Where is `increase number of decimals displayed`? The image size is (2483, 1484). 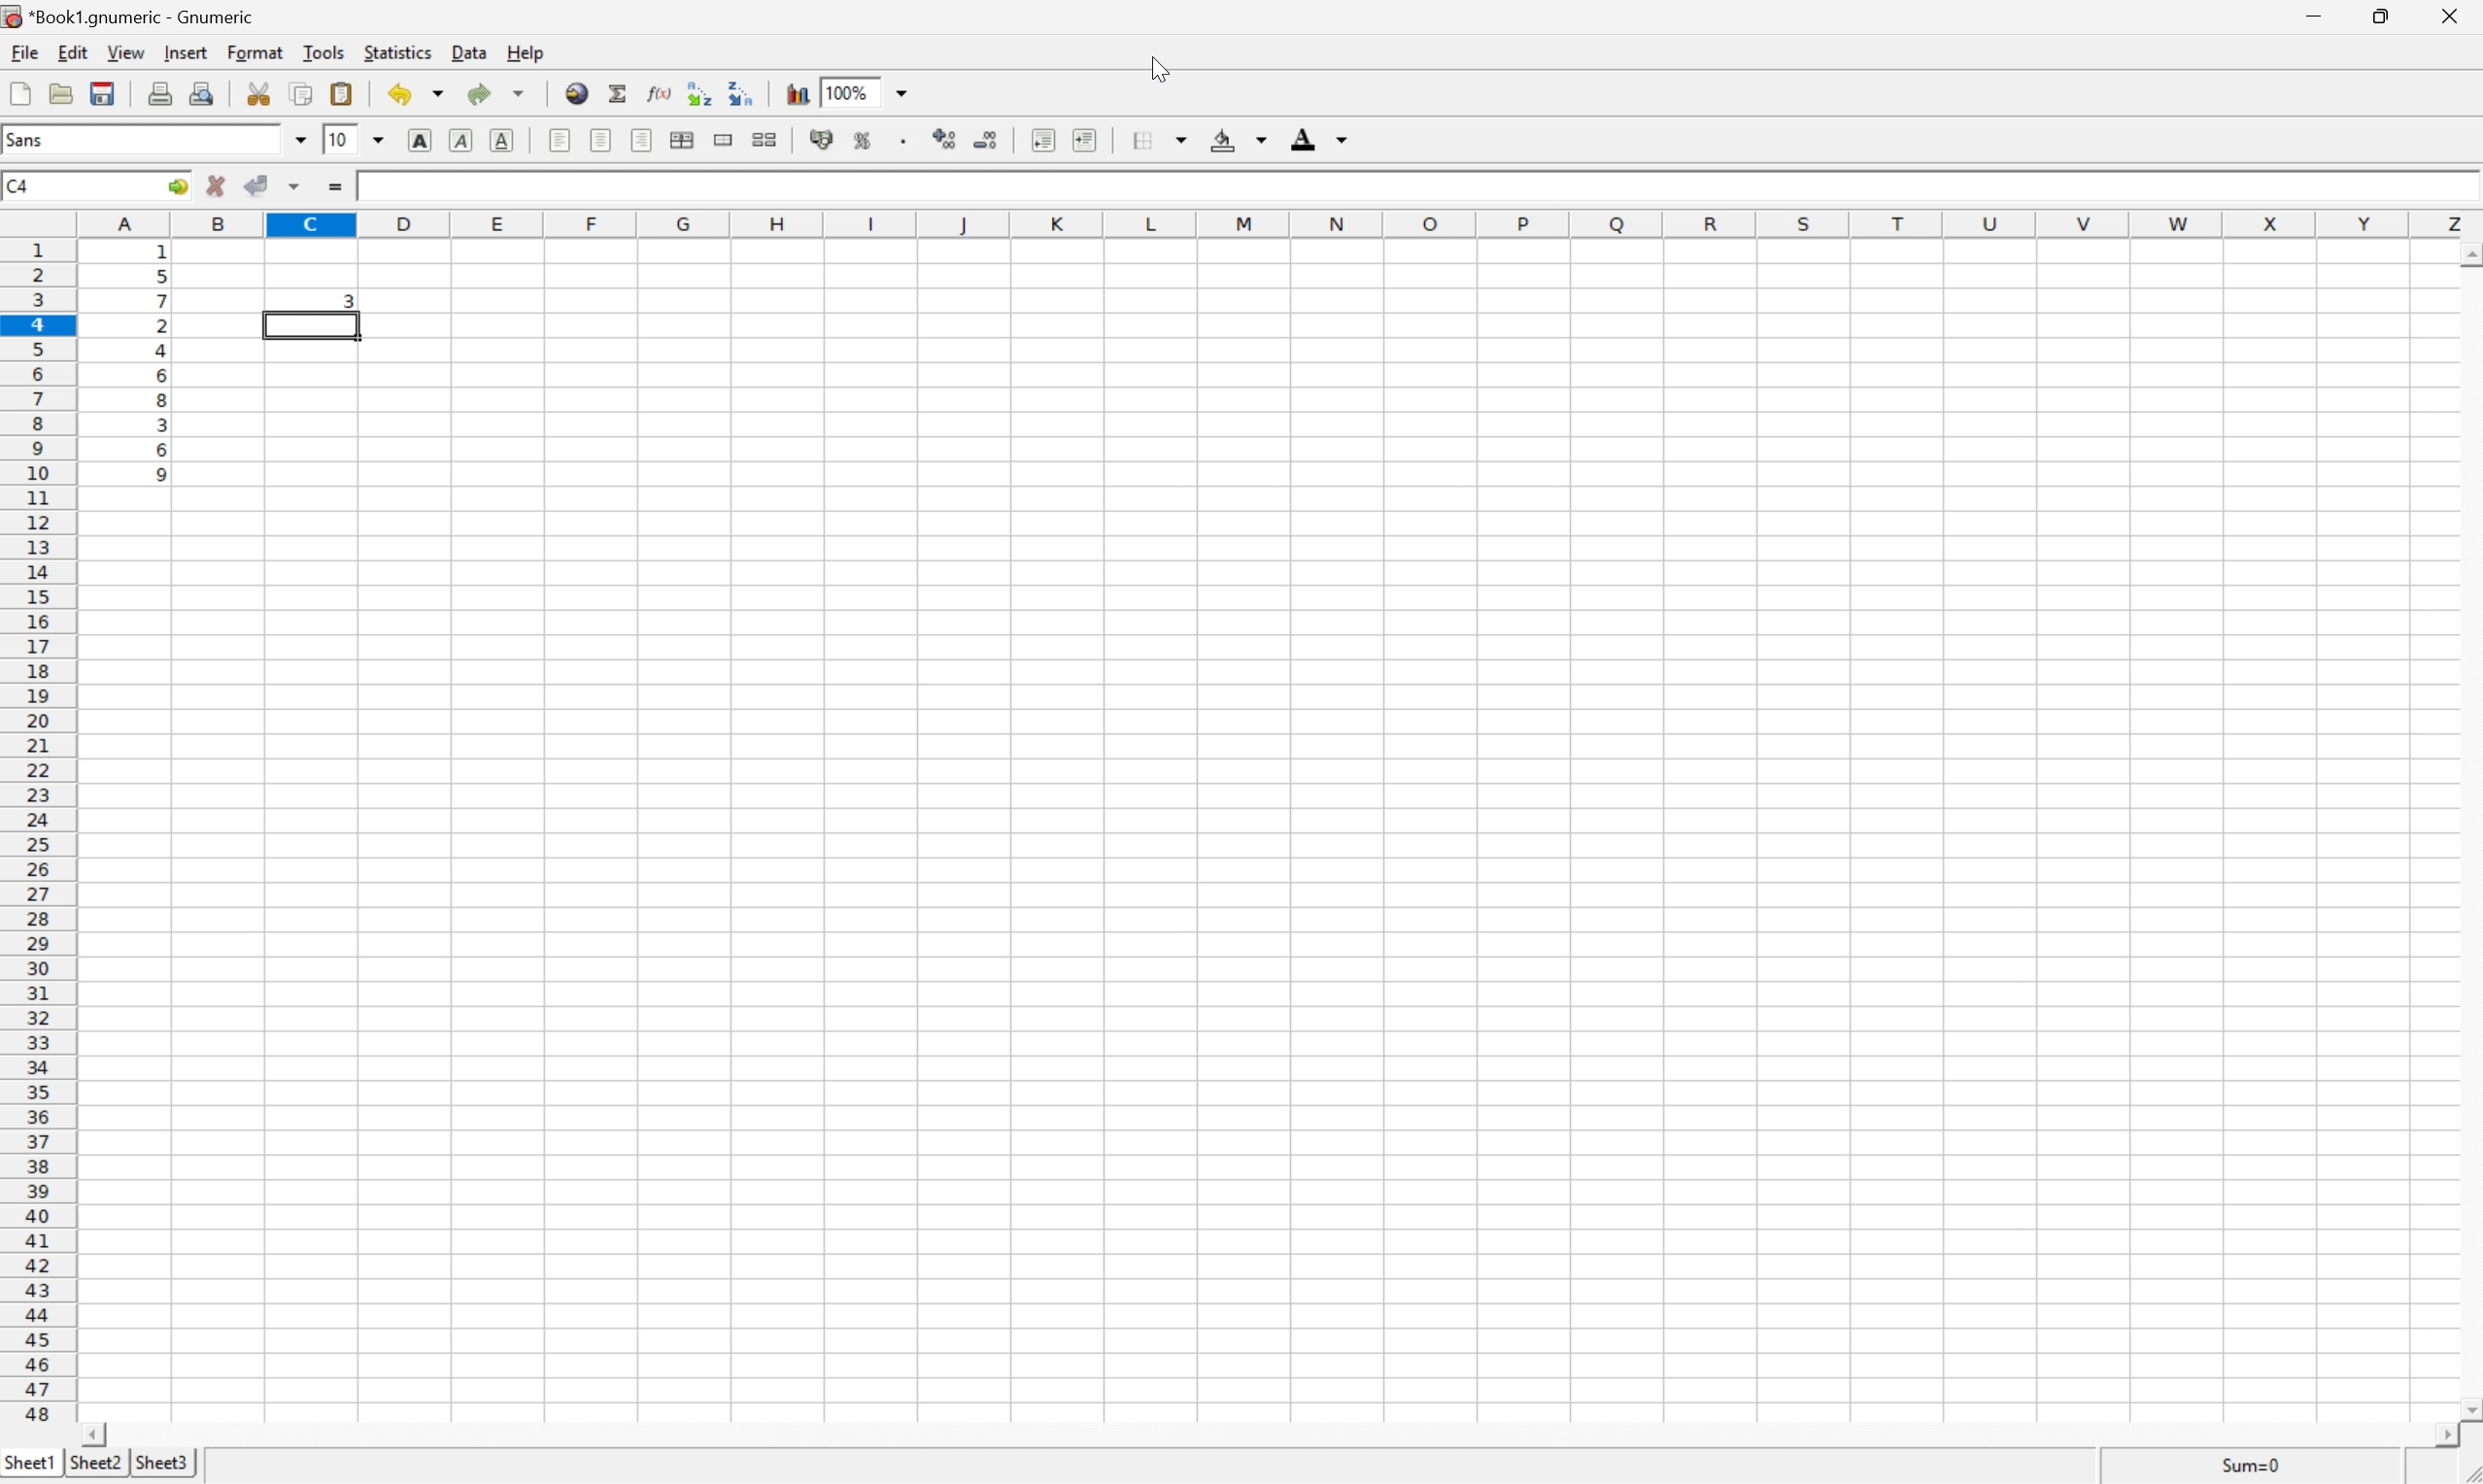 increase number of decimals displayed is located at coordinates (942, 141).